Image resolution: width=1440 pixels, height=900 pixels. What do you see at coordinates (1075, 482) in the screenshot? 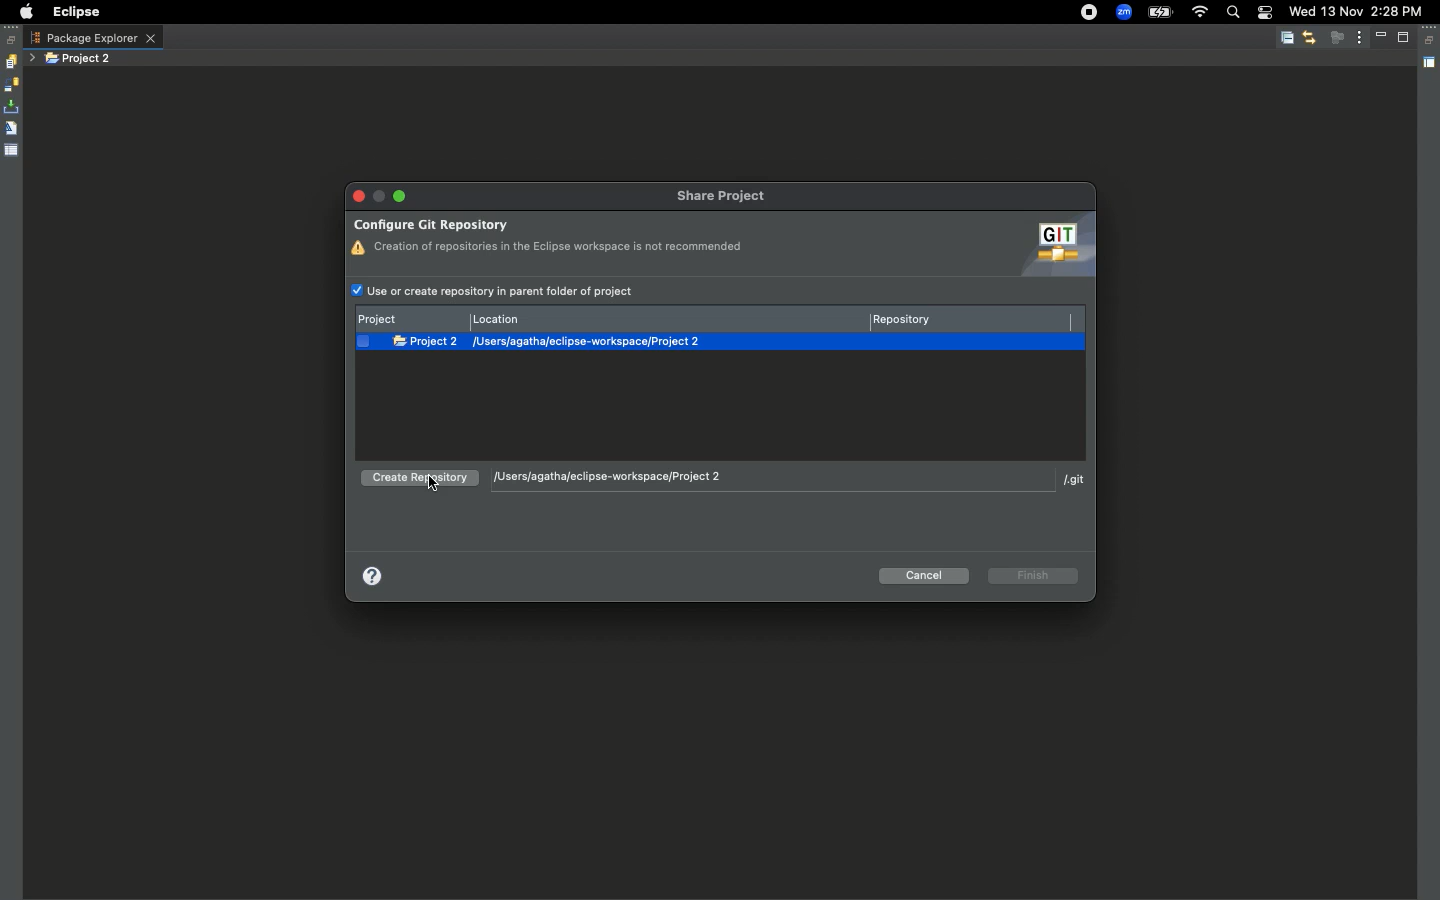
I see `/git` at bounding box center [1075, 482].